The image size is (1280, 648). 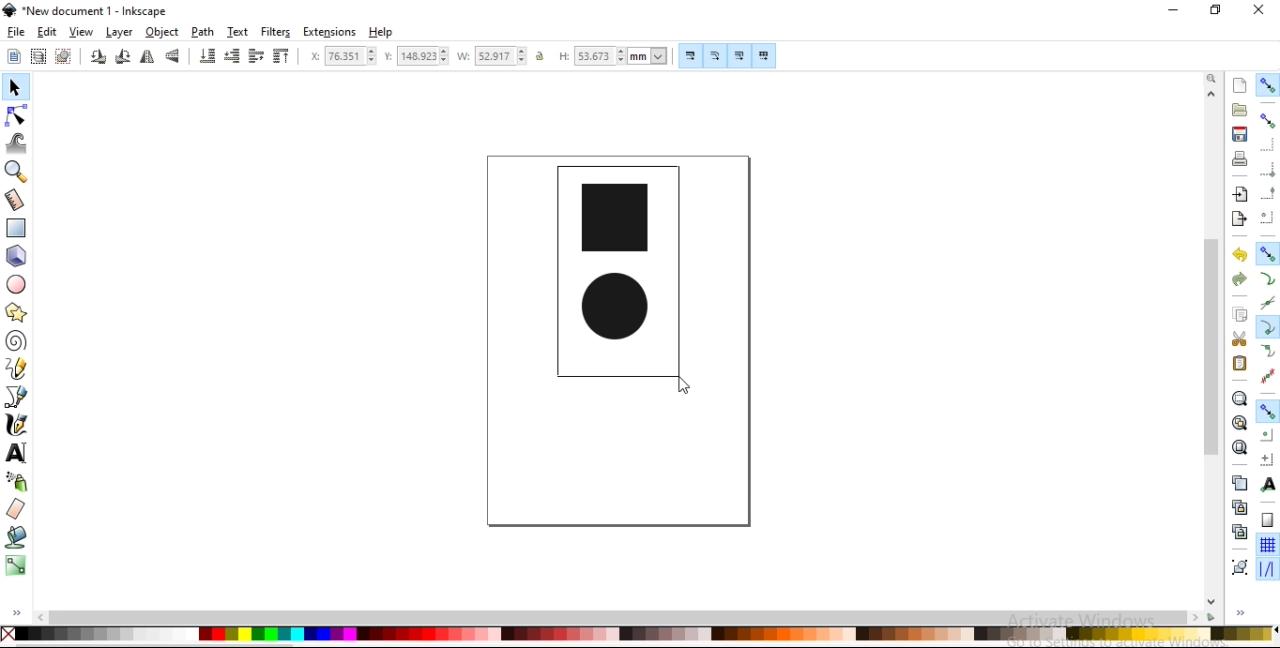 I want to click on import a bitmap, so click(x=1241, y=194).